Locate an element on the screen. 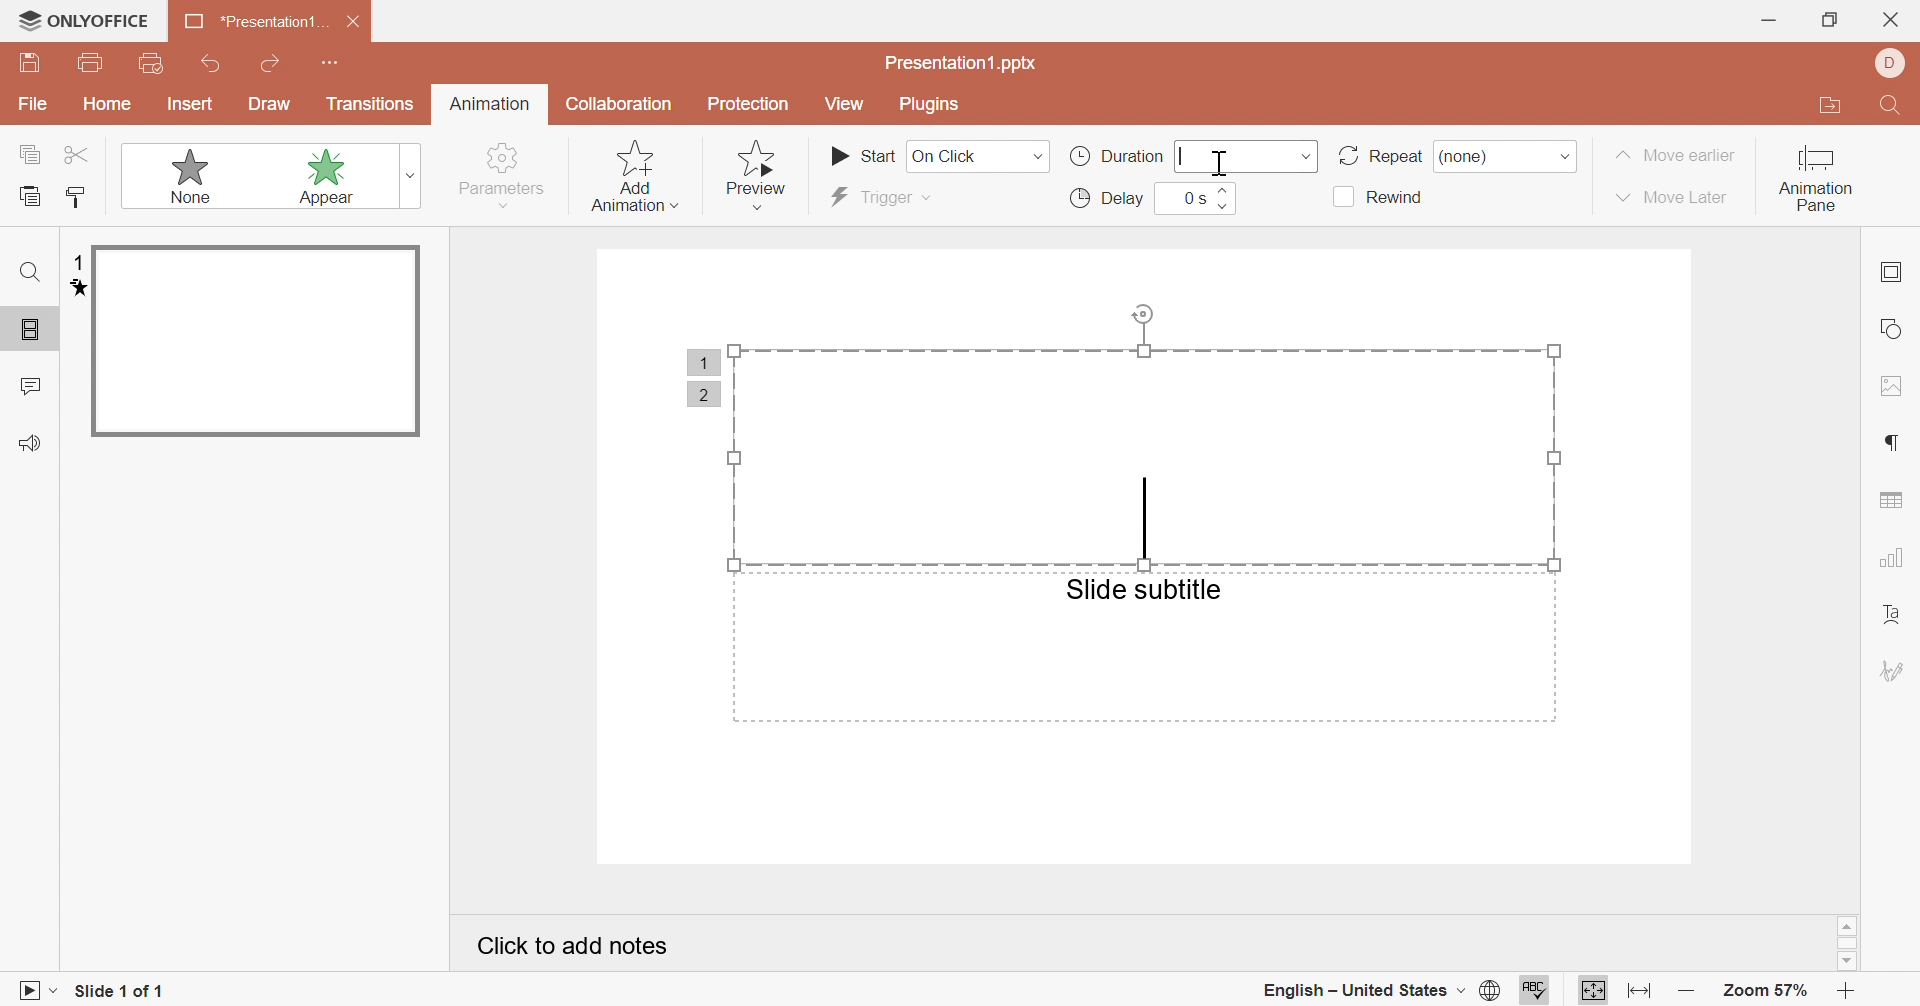 This screenshot has height=1006, width=1920. find is located at coordinates (1894, 106).